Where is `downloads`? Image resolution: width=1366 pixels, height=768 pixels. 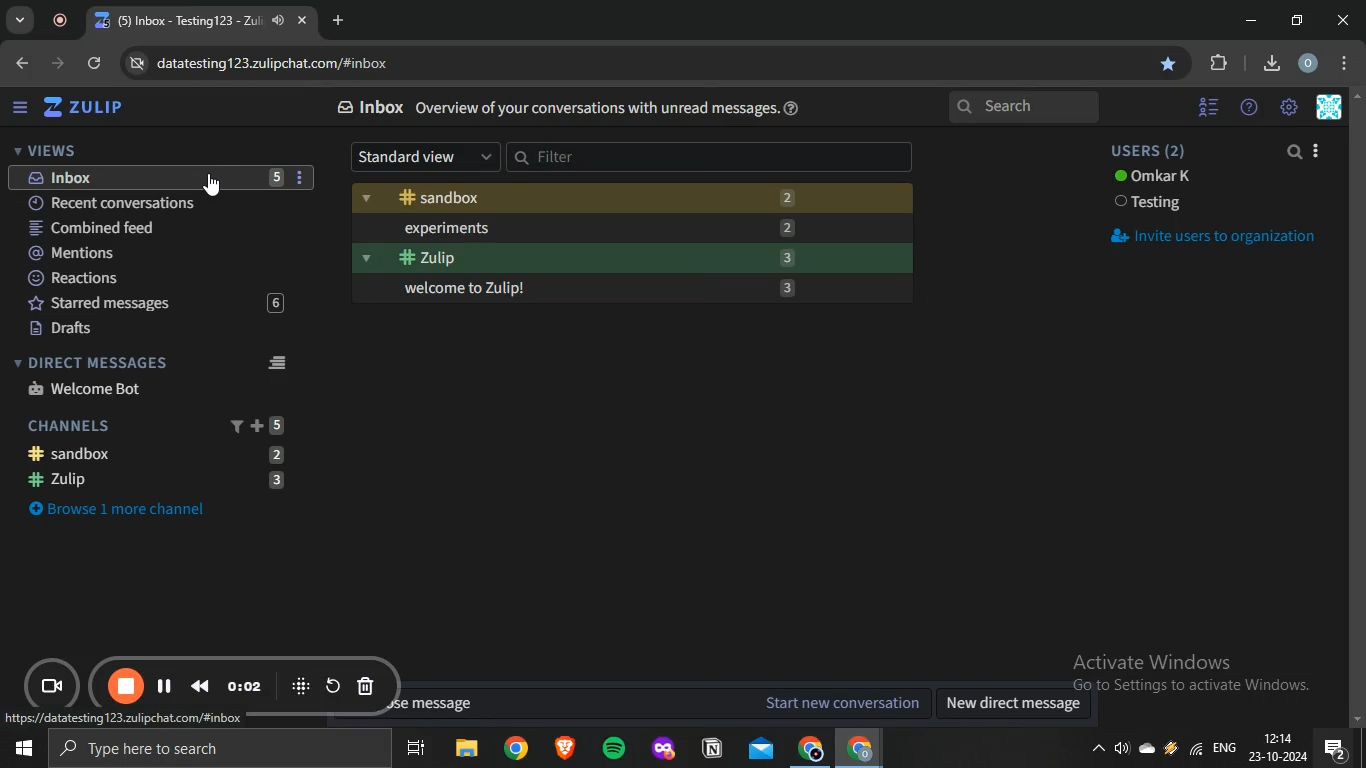 downloads is located at coordinates (1271, 61).